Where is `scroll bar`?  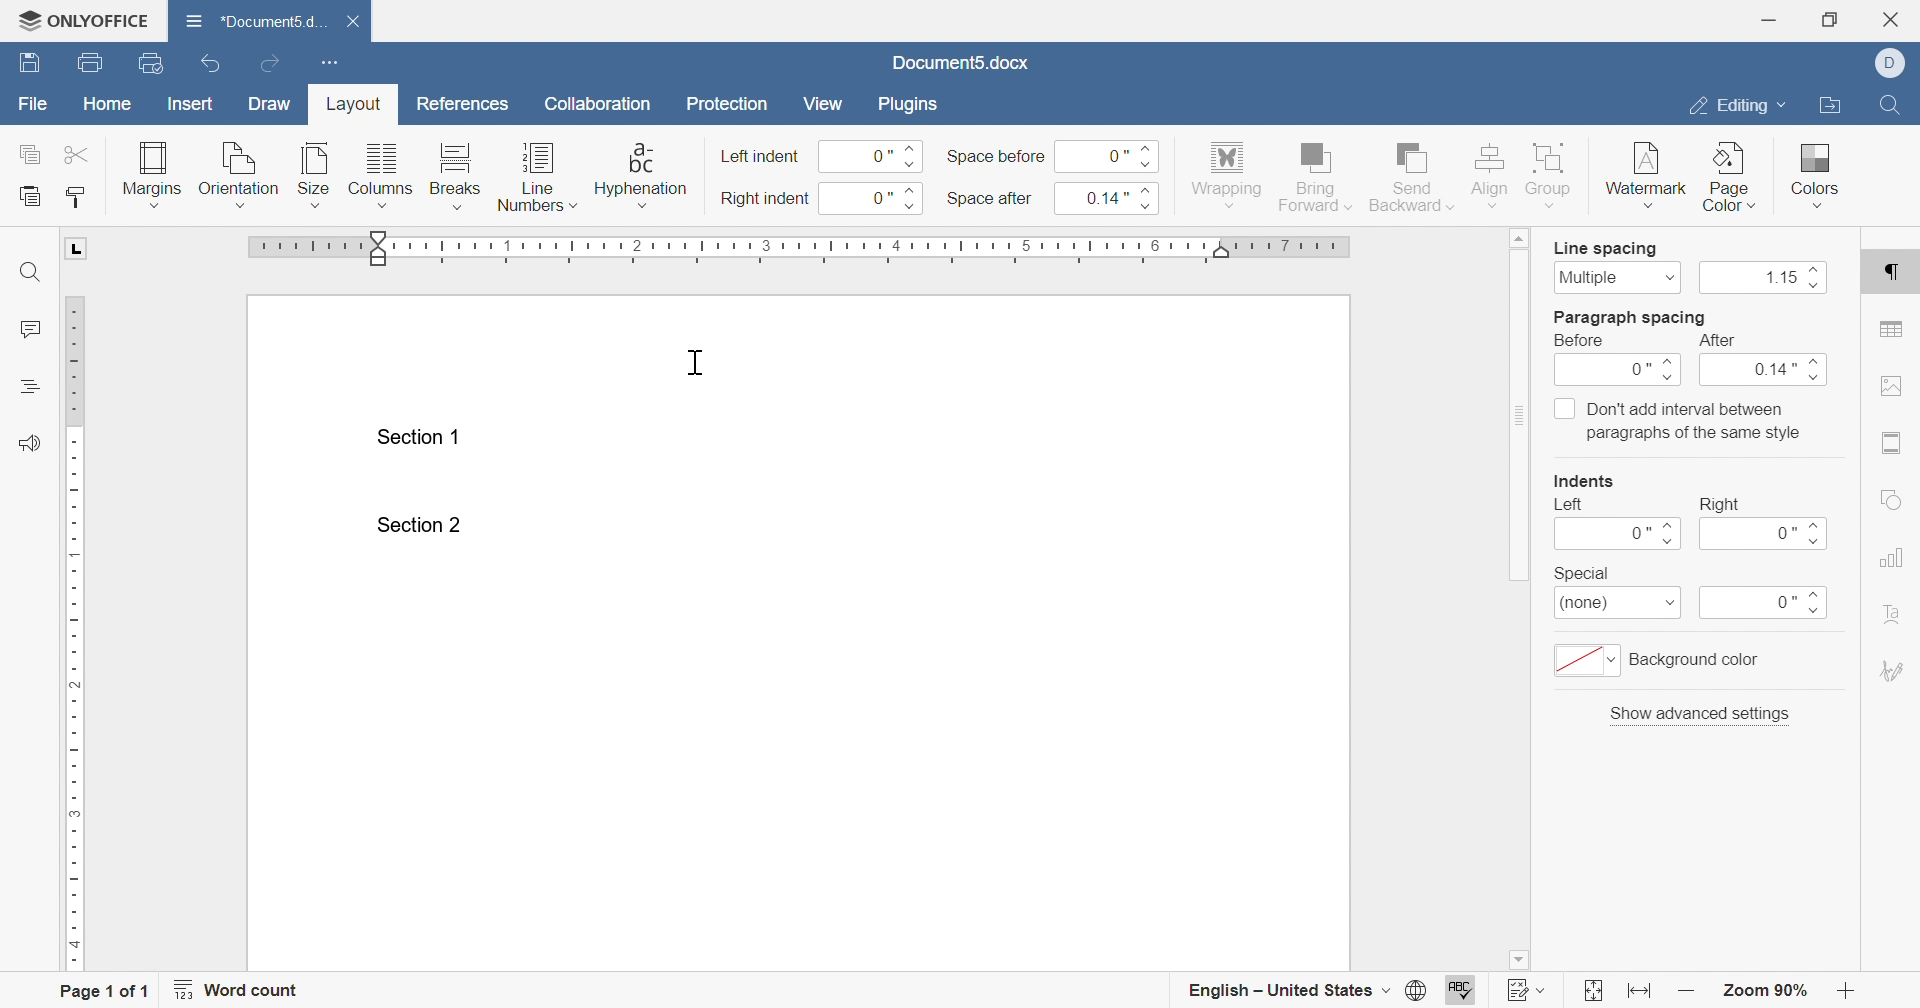 scroll bar is located at coordinates (1521, 405).